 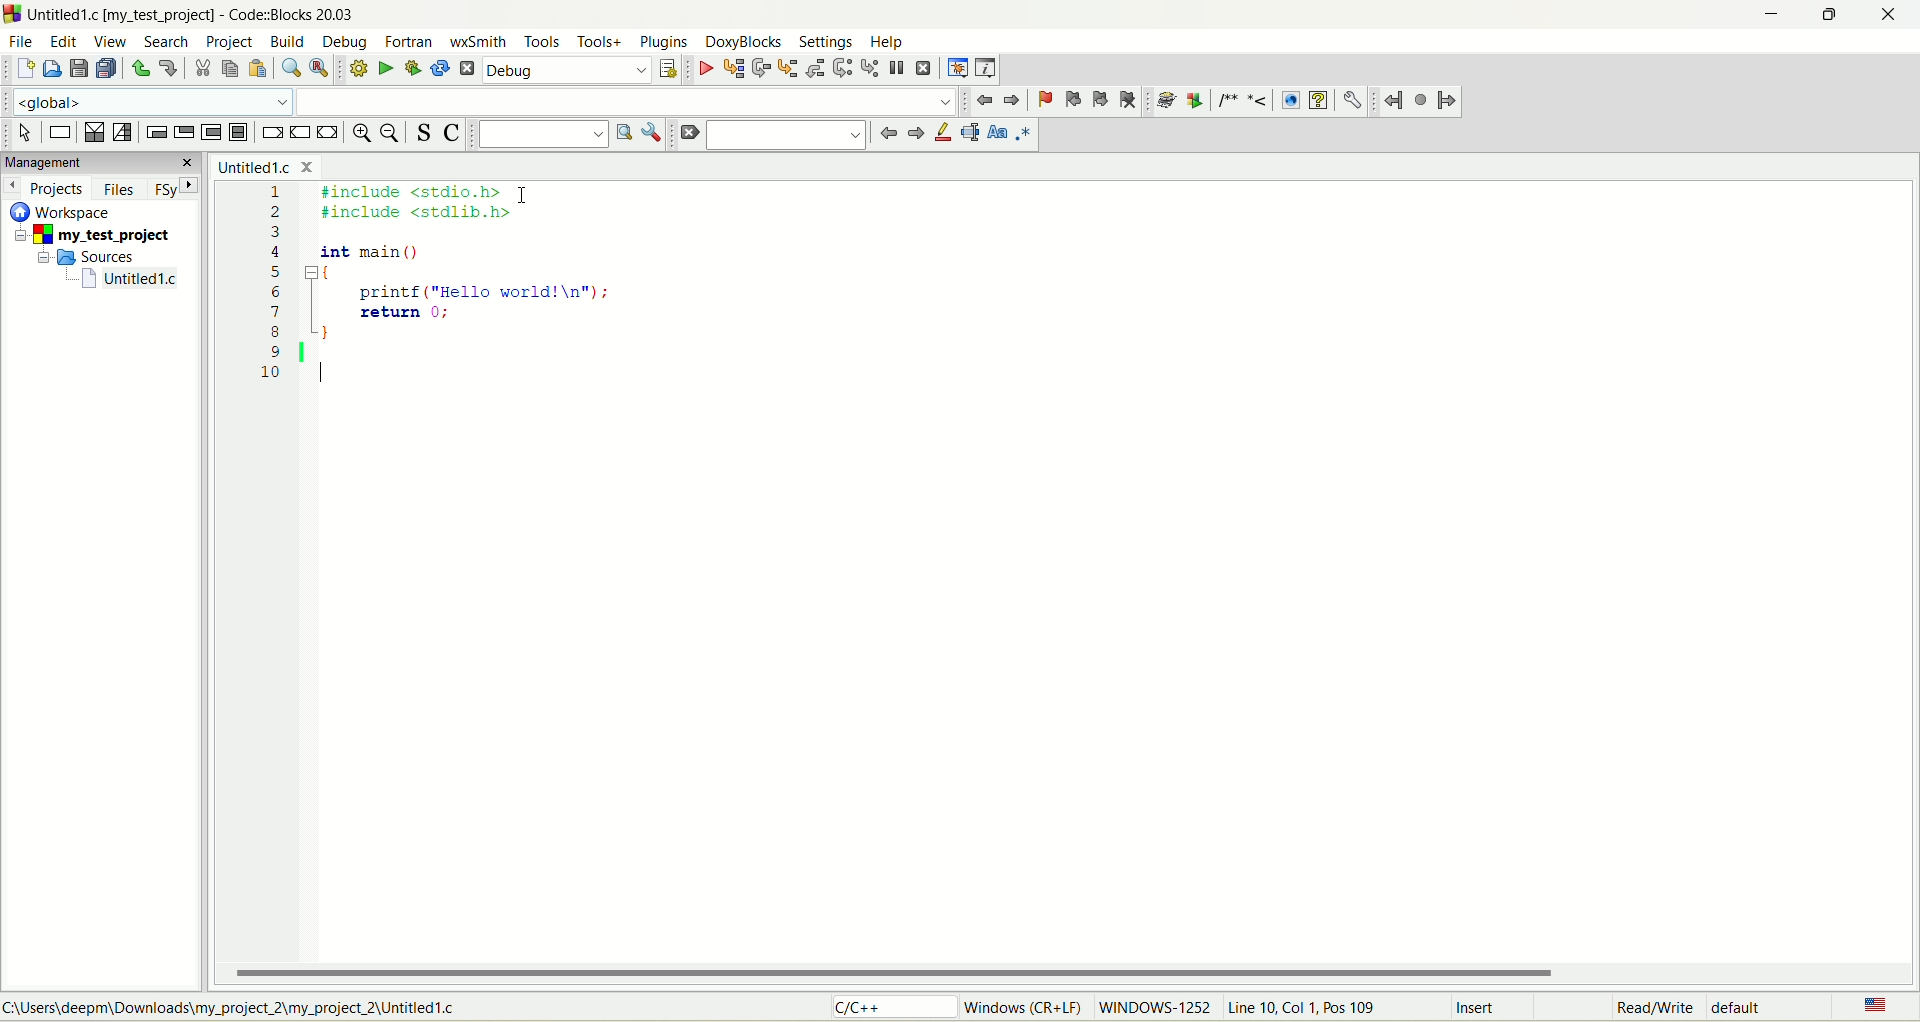 I want to click on minimize, so click(x=1777, y=13).